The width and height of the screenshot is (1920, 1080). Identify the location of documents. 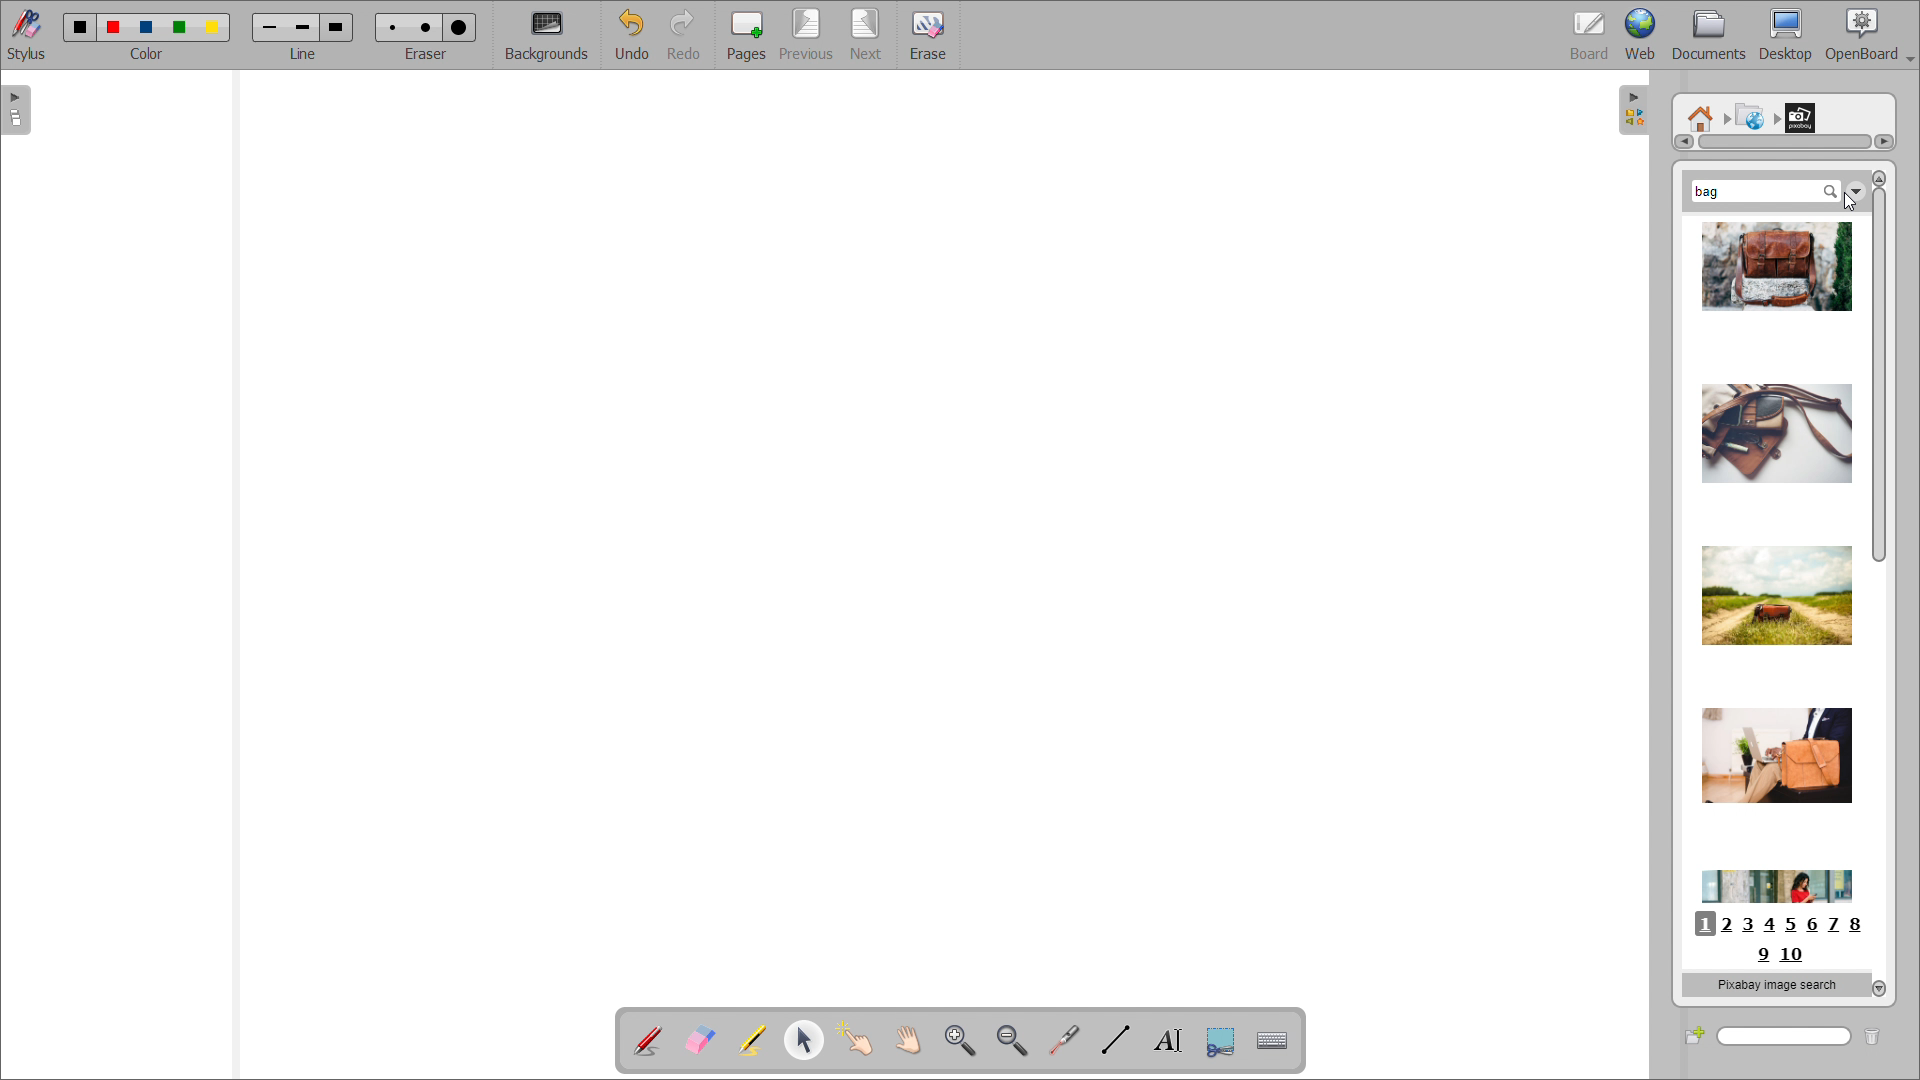
(1710, 36).